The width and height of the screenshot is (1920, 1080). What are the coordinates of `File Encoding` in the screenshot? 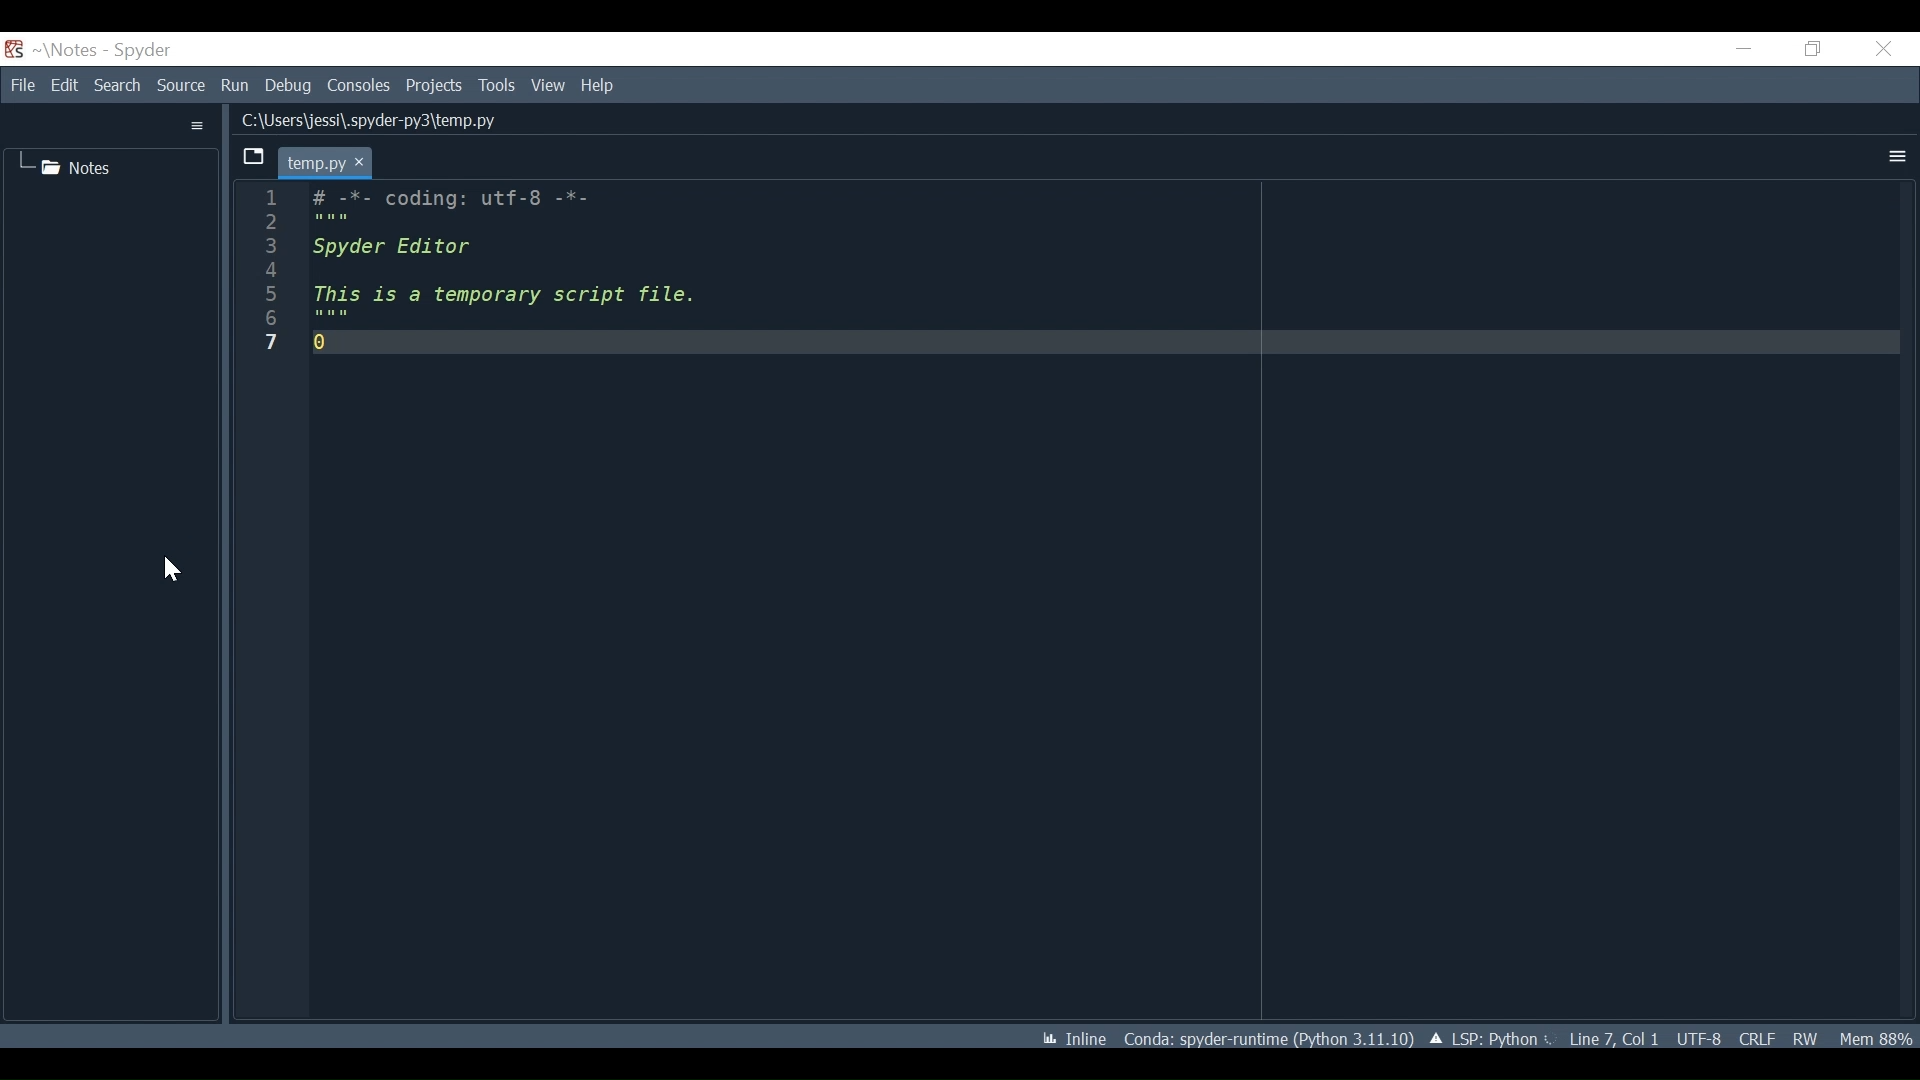 It's located at (1699, 1036).